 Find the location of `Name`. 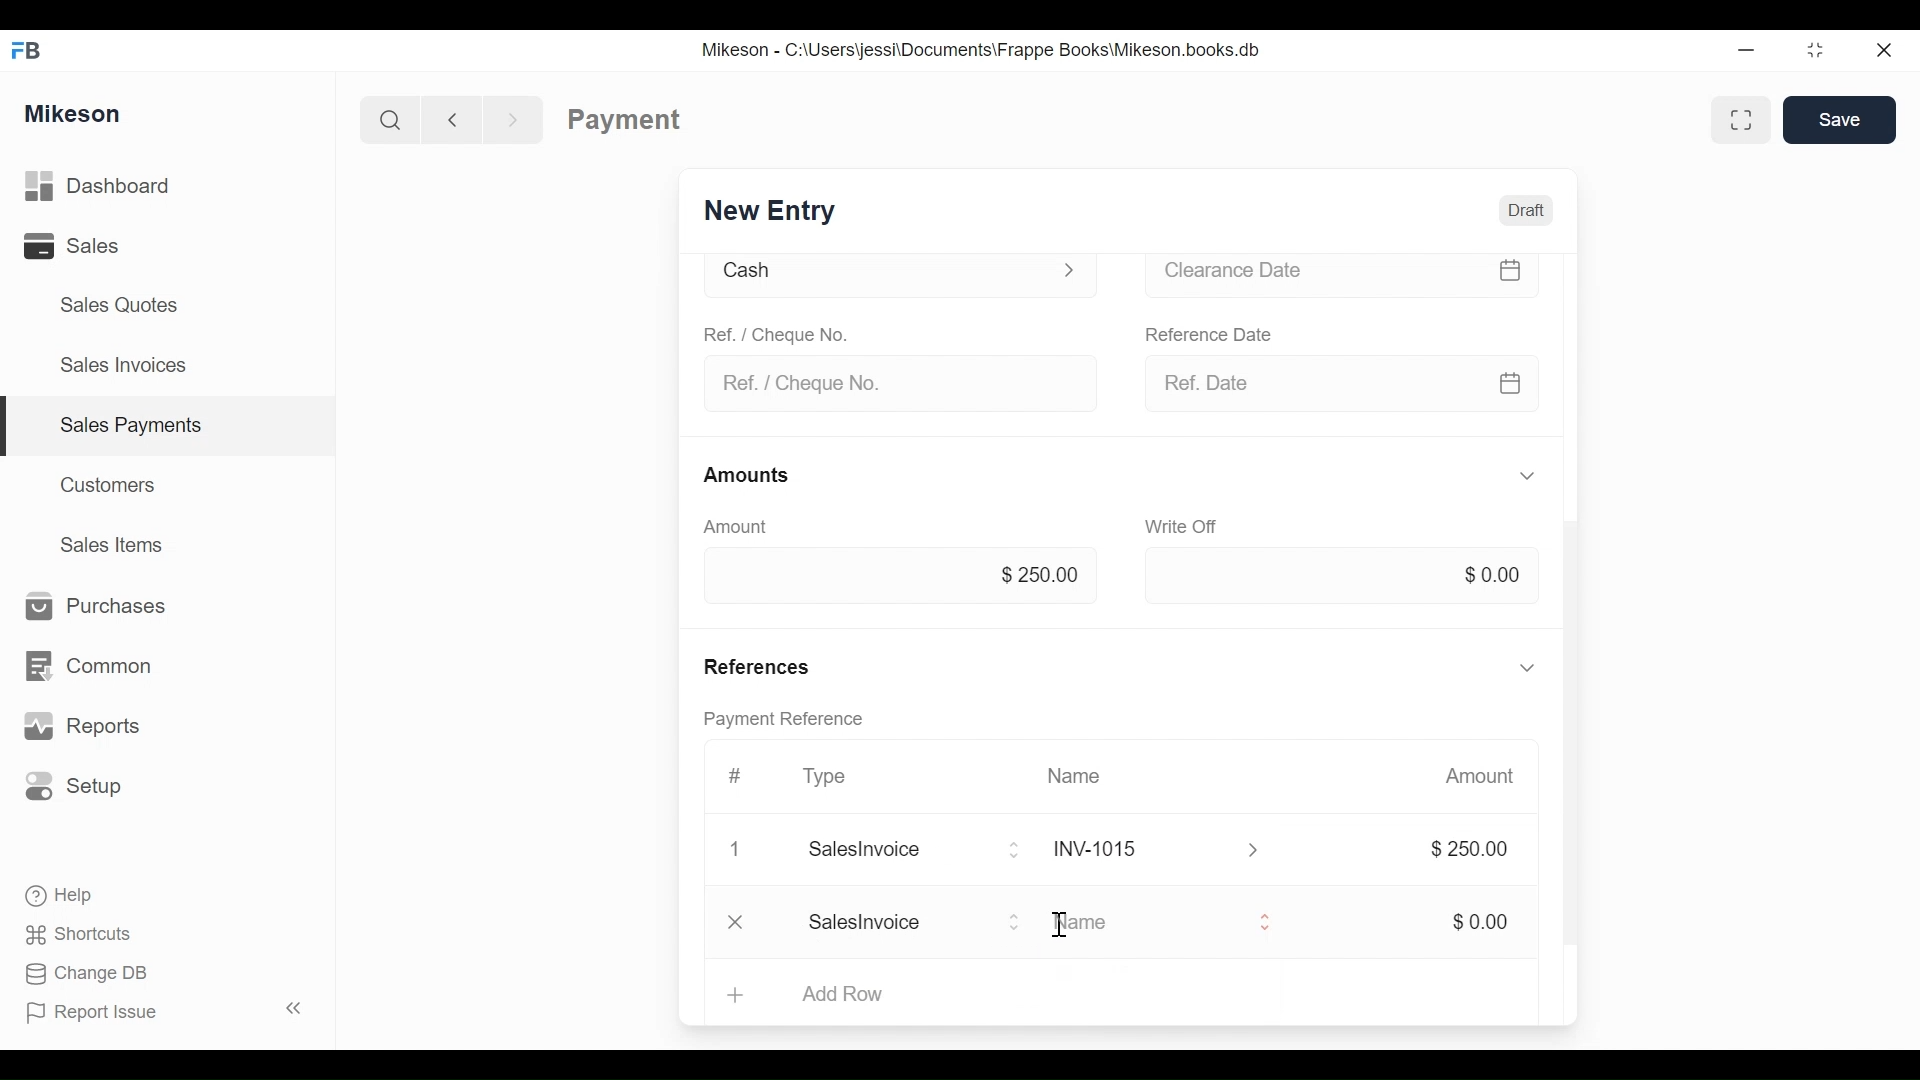

Name is located at coordinates (1155, 921).